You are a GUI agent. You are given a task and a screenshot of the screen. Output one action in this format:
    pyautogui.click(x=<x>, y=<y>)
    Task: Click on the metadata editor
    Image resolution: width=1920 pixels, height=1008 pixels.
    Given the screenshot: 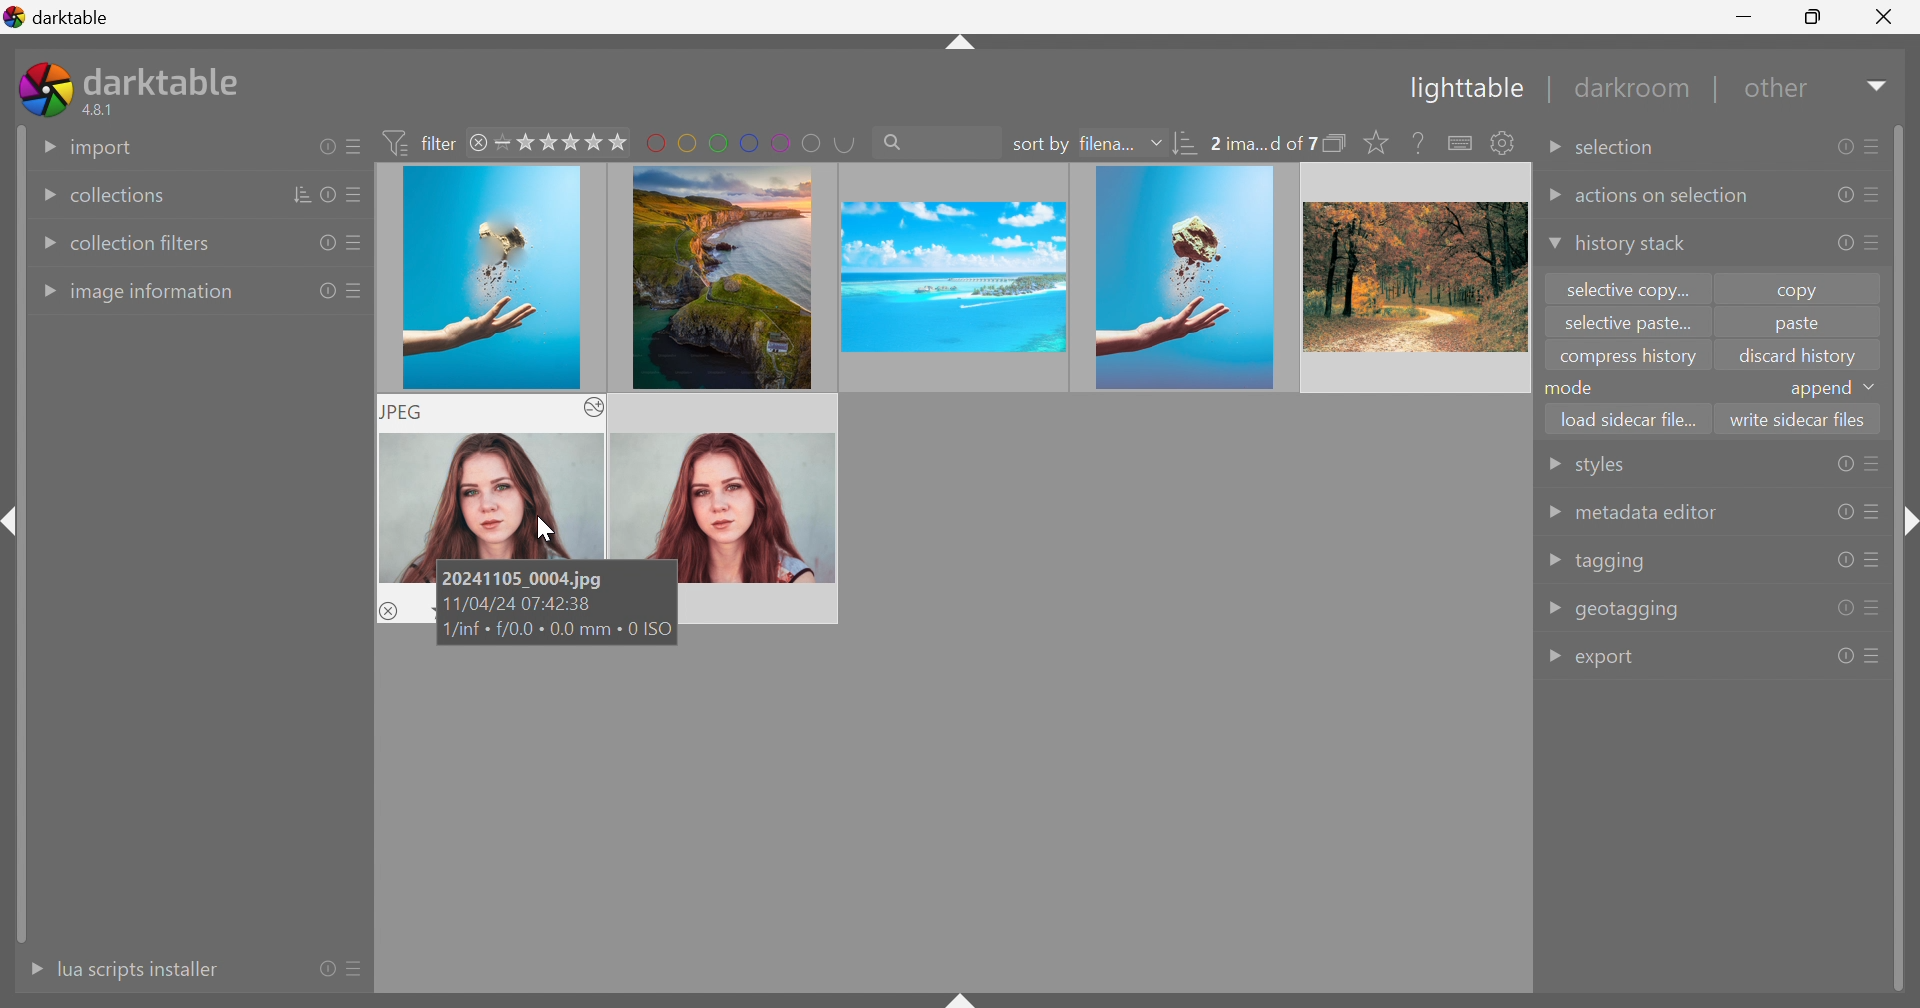 What is the action you would take?
    pyautogui.click(x=1645, y=513)
    